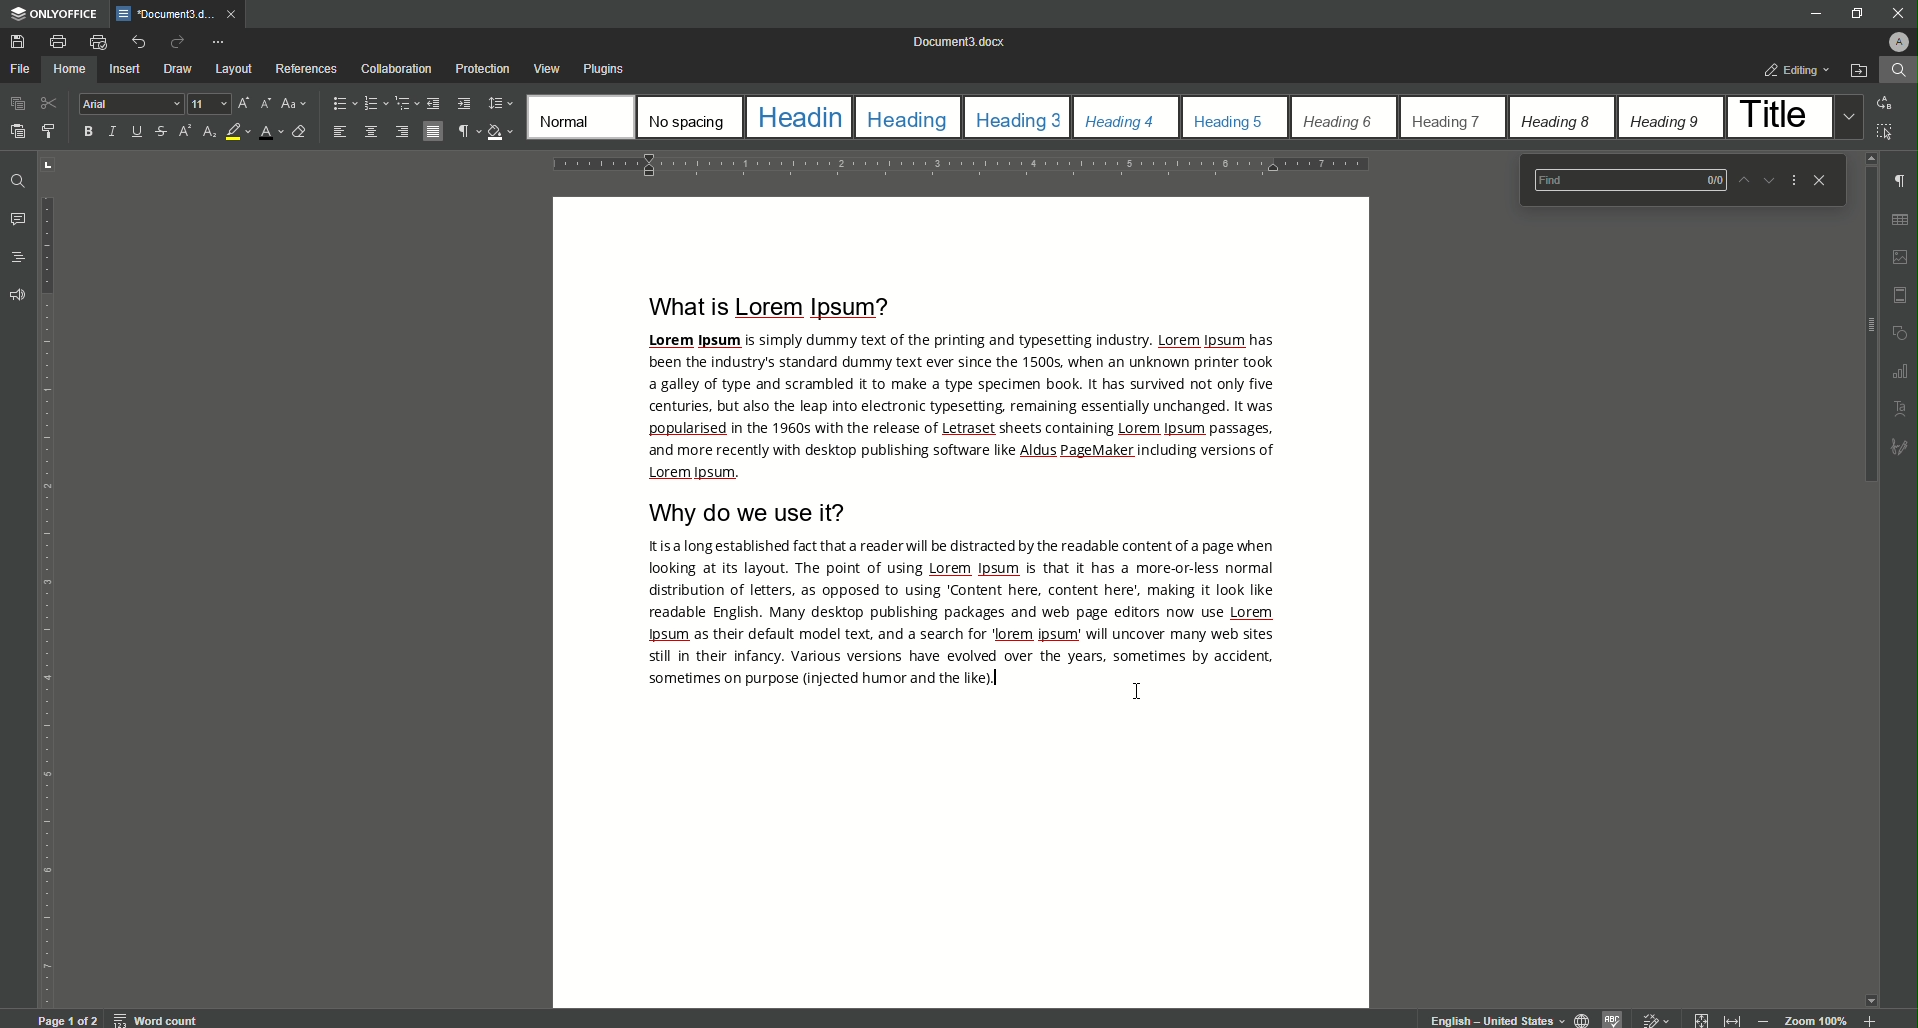 This screenshot has height=1028, width=1918. What do you see at coordinates (1901, 330) in the screenshot?
I see `shapes` at bounding box center [1901, 330].